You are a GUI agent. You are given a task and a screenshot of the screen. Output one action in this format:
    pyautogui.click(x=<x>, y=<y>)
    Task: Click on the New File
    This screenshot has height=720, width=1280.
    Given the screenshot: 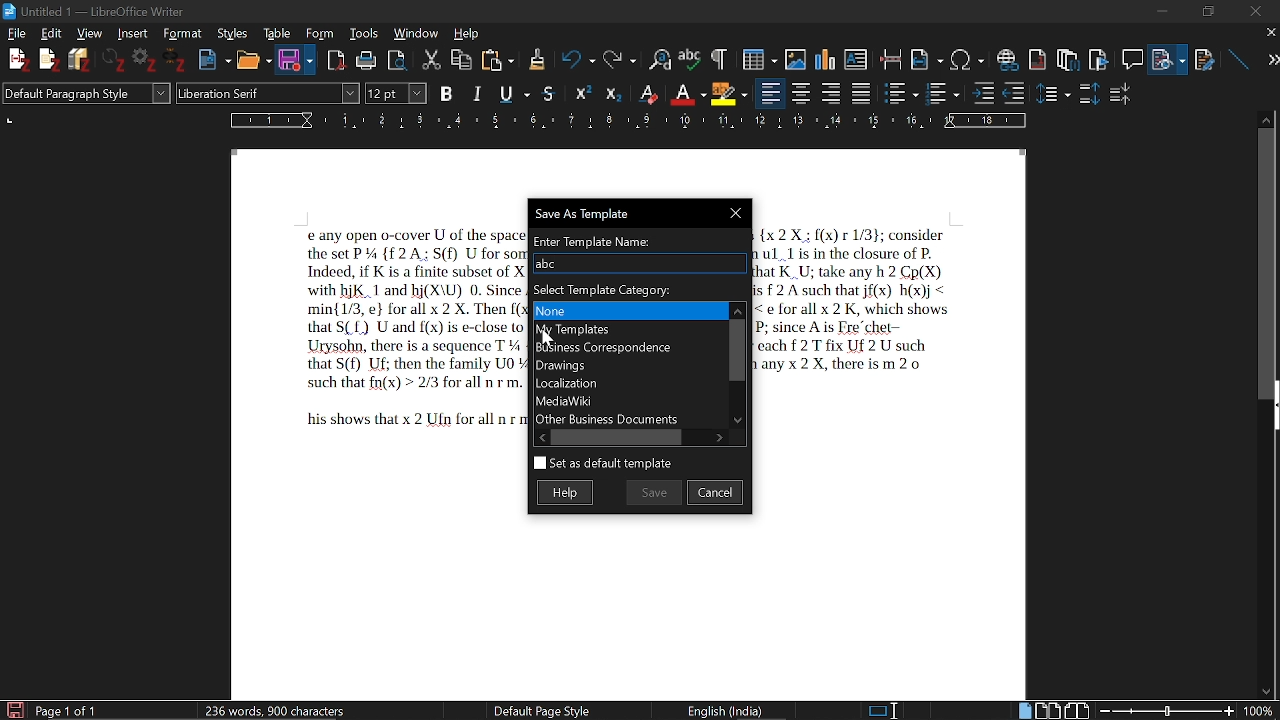 What is the action you would take?
    pyautogui.click(x=17, y=60)
    